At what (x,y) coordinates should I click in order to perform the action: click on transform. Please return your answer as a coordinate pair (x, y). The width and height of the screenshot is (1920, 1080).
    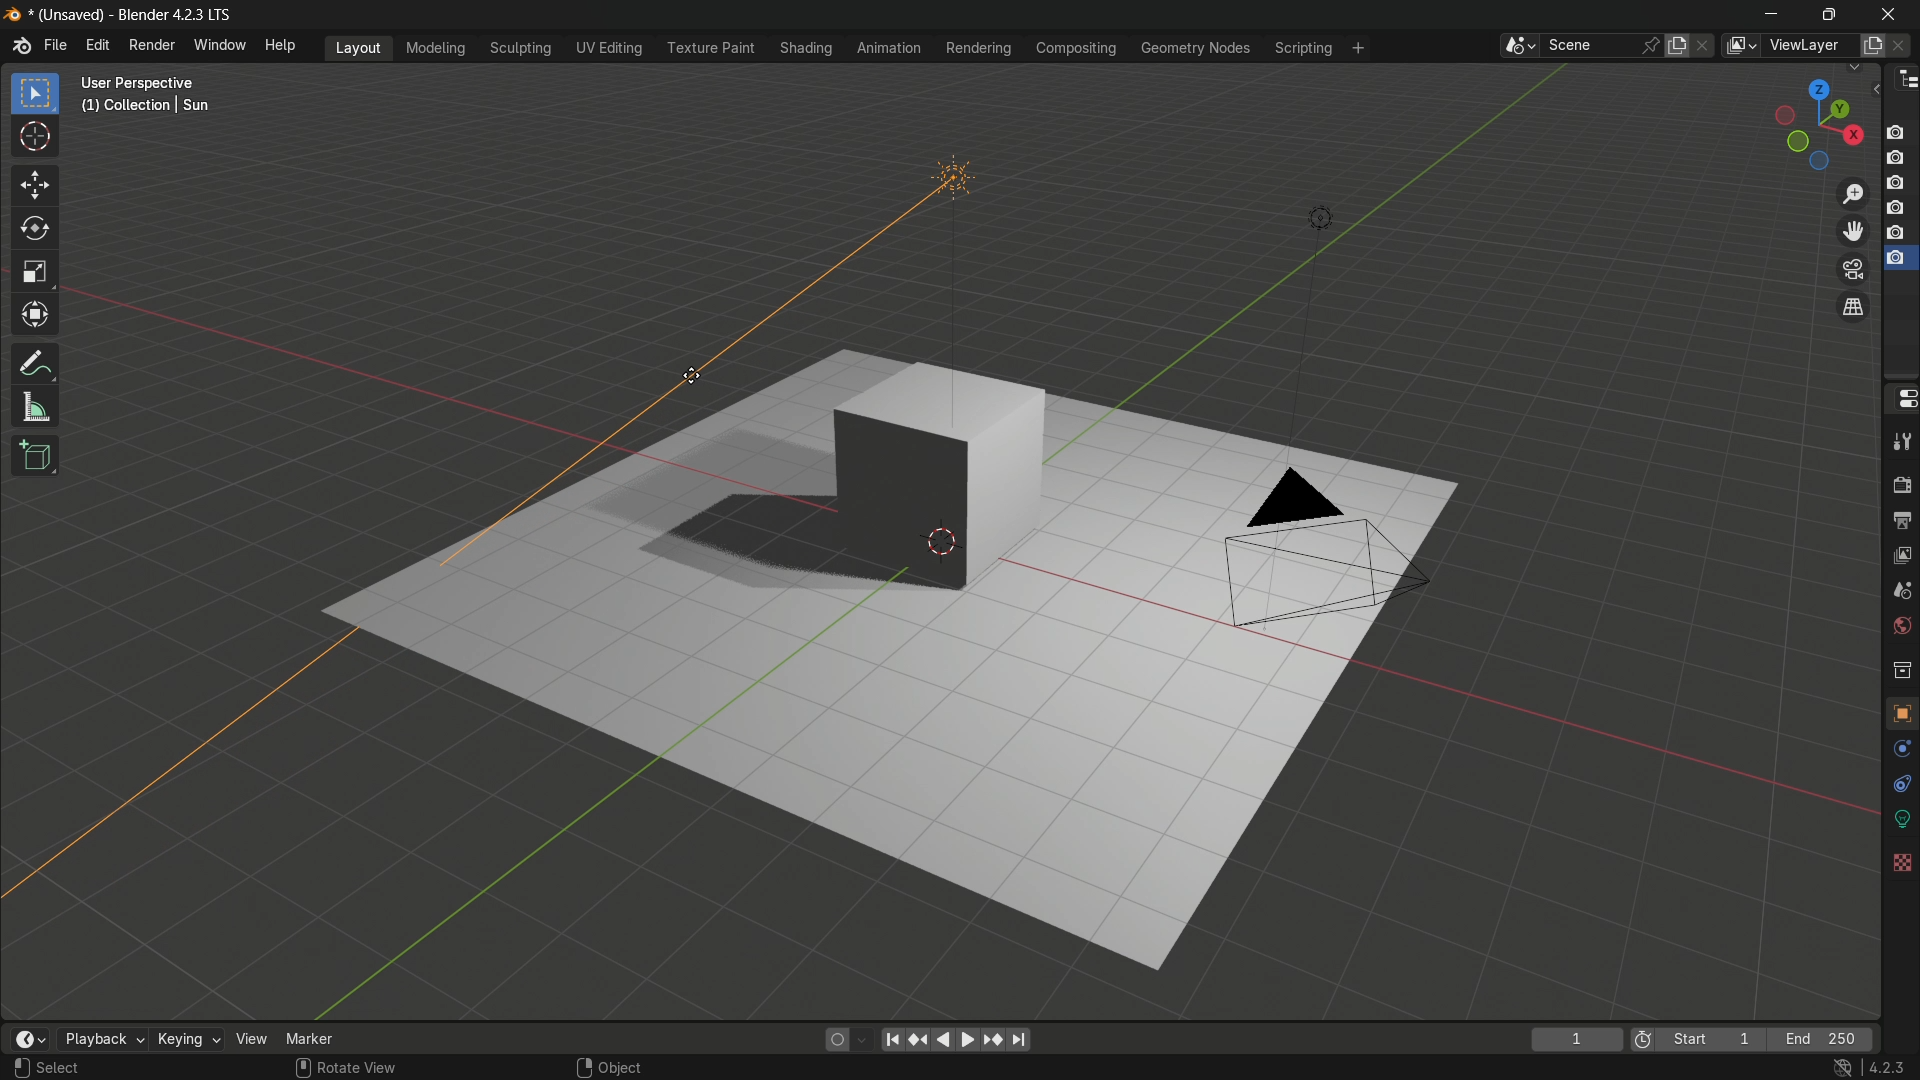
    Looking at the image, I should click on (38, 318).